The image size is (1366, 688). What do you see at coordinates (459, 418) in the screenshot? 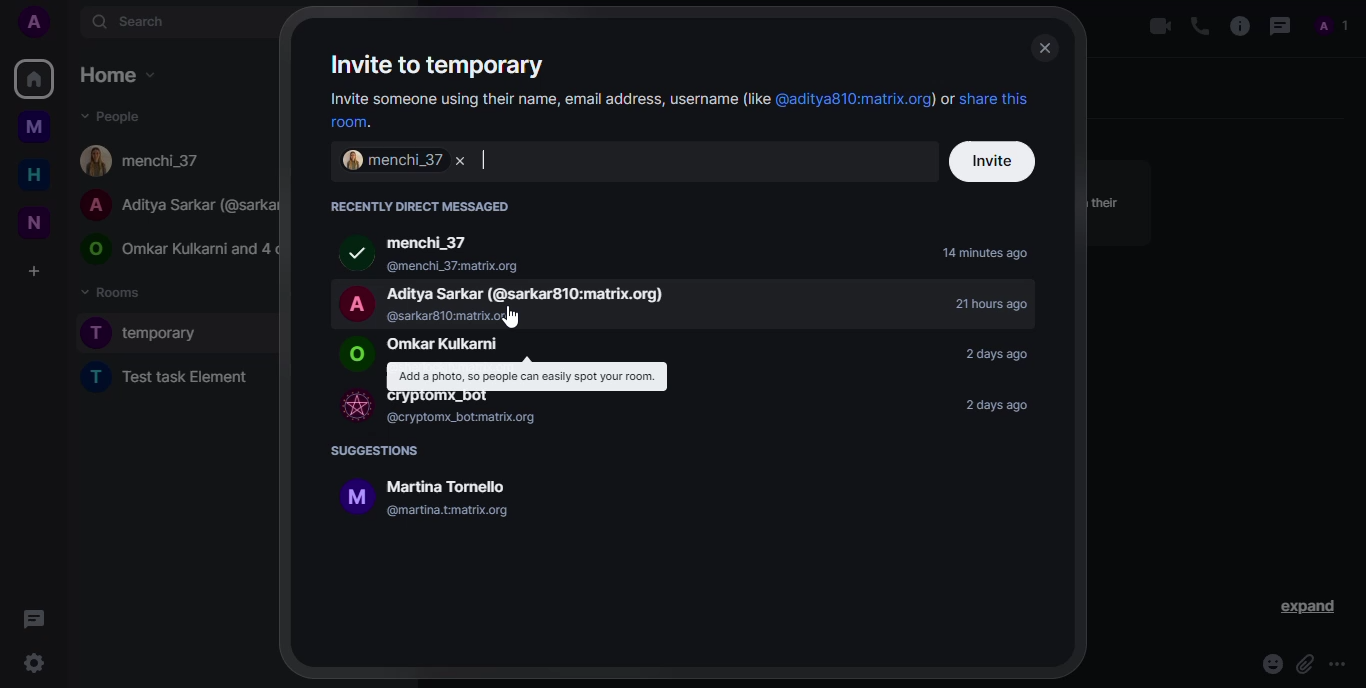
I see `@cryptomx_botmatrix.org` at bounding box center [459, 418].